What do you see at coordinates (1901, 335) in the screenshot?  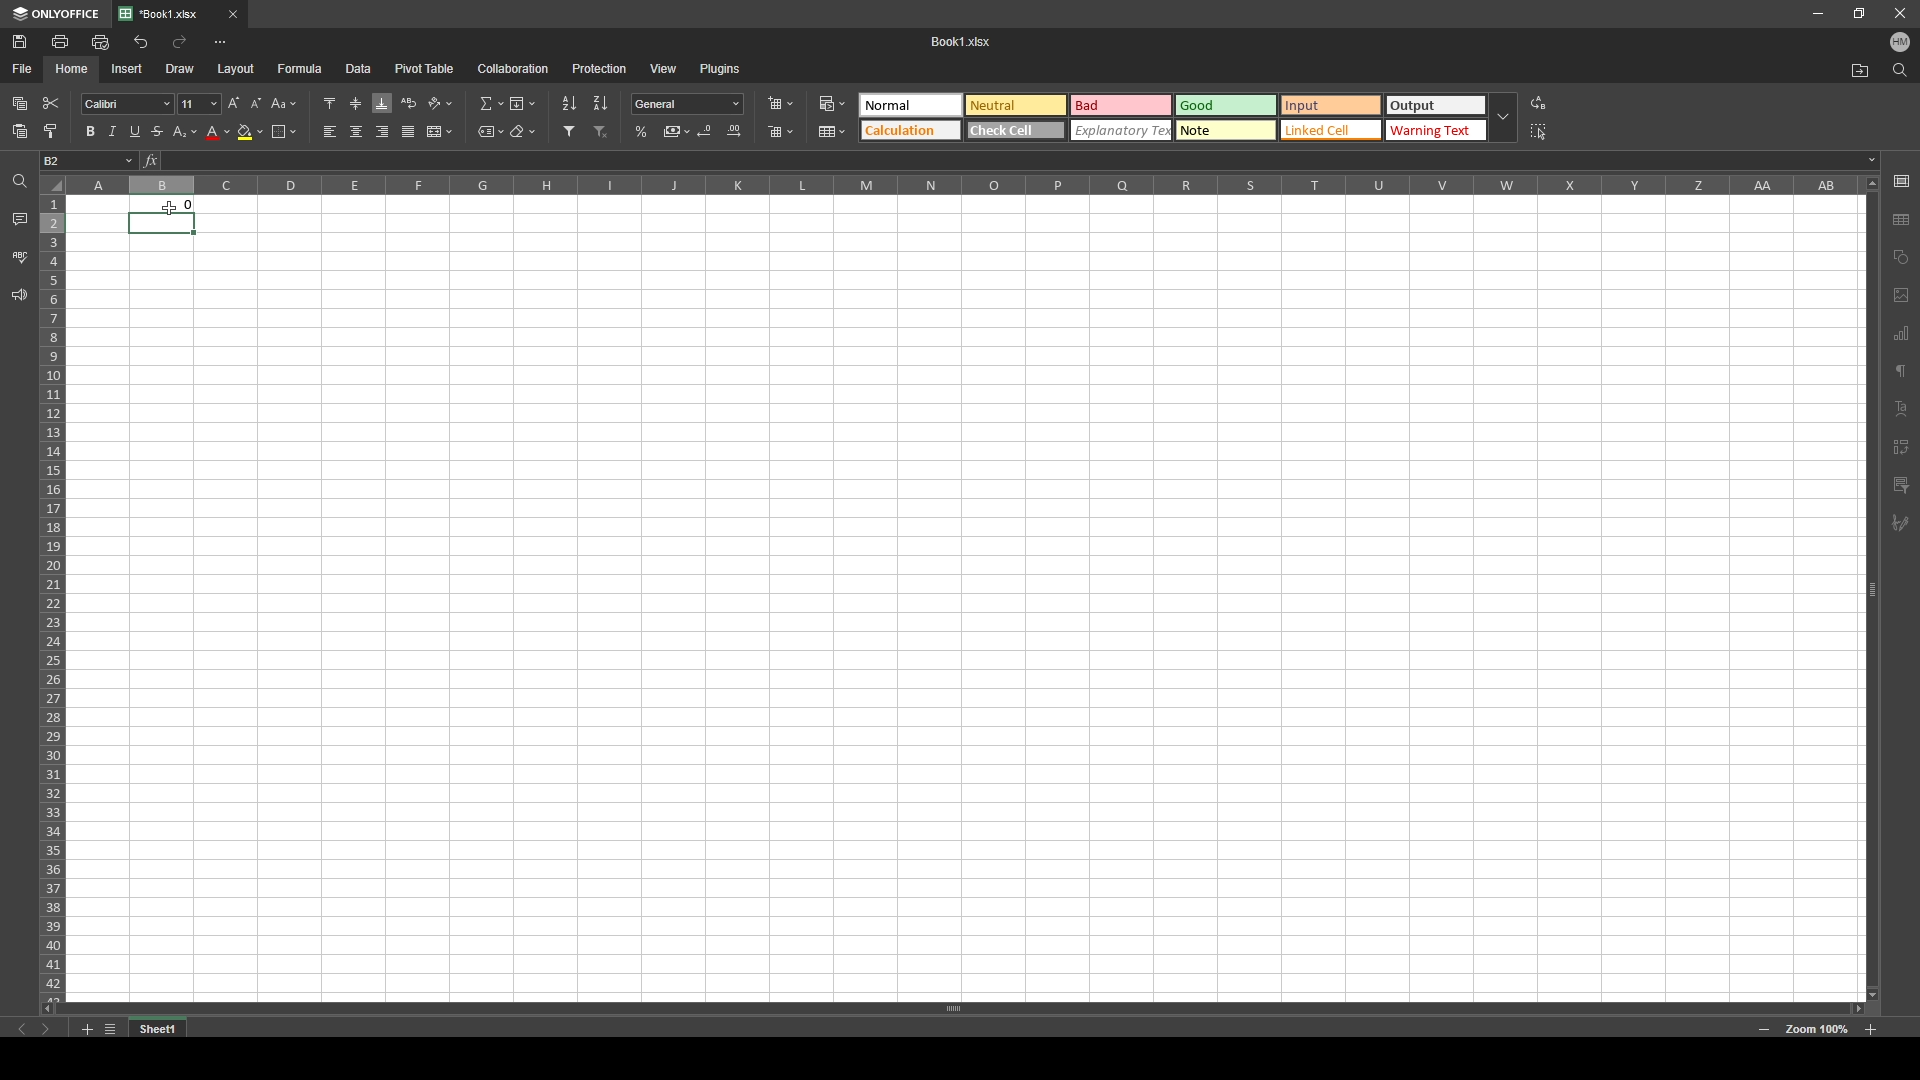 I see `chart` at bounding box center [1901, 335].